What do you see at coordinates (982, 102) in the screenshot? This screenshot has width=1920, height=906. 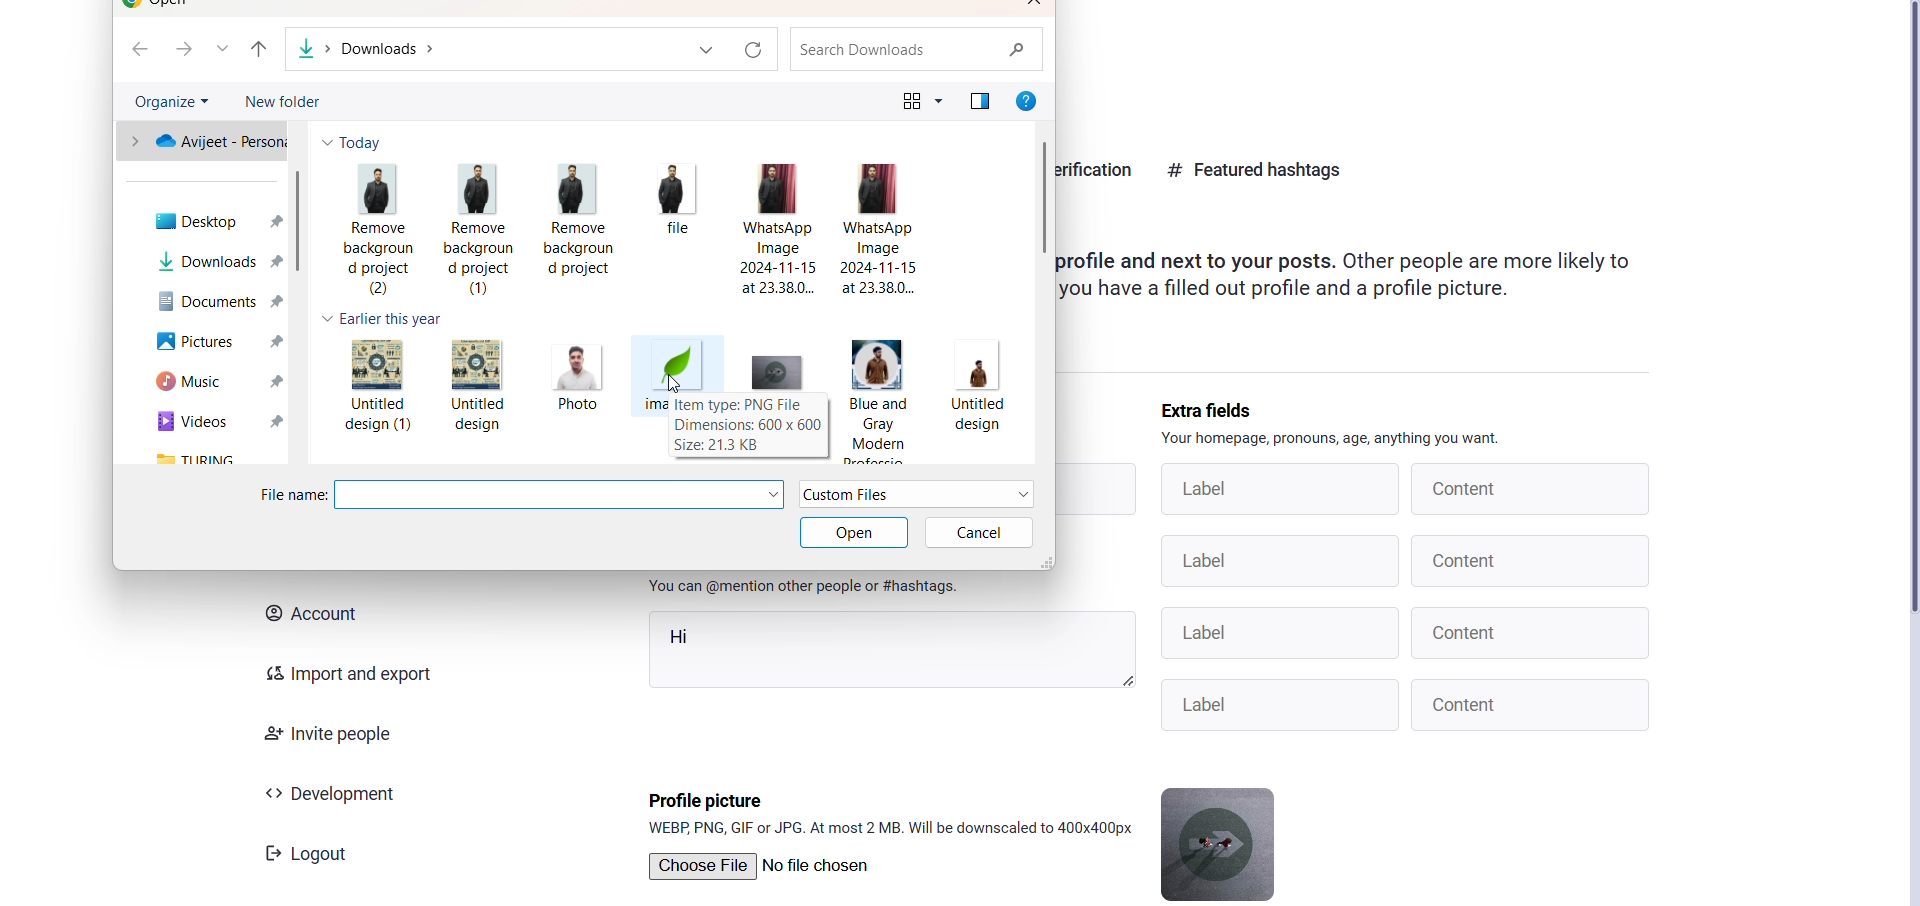 I see `preview pane` at bounding box center [982, 102].